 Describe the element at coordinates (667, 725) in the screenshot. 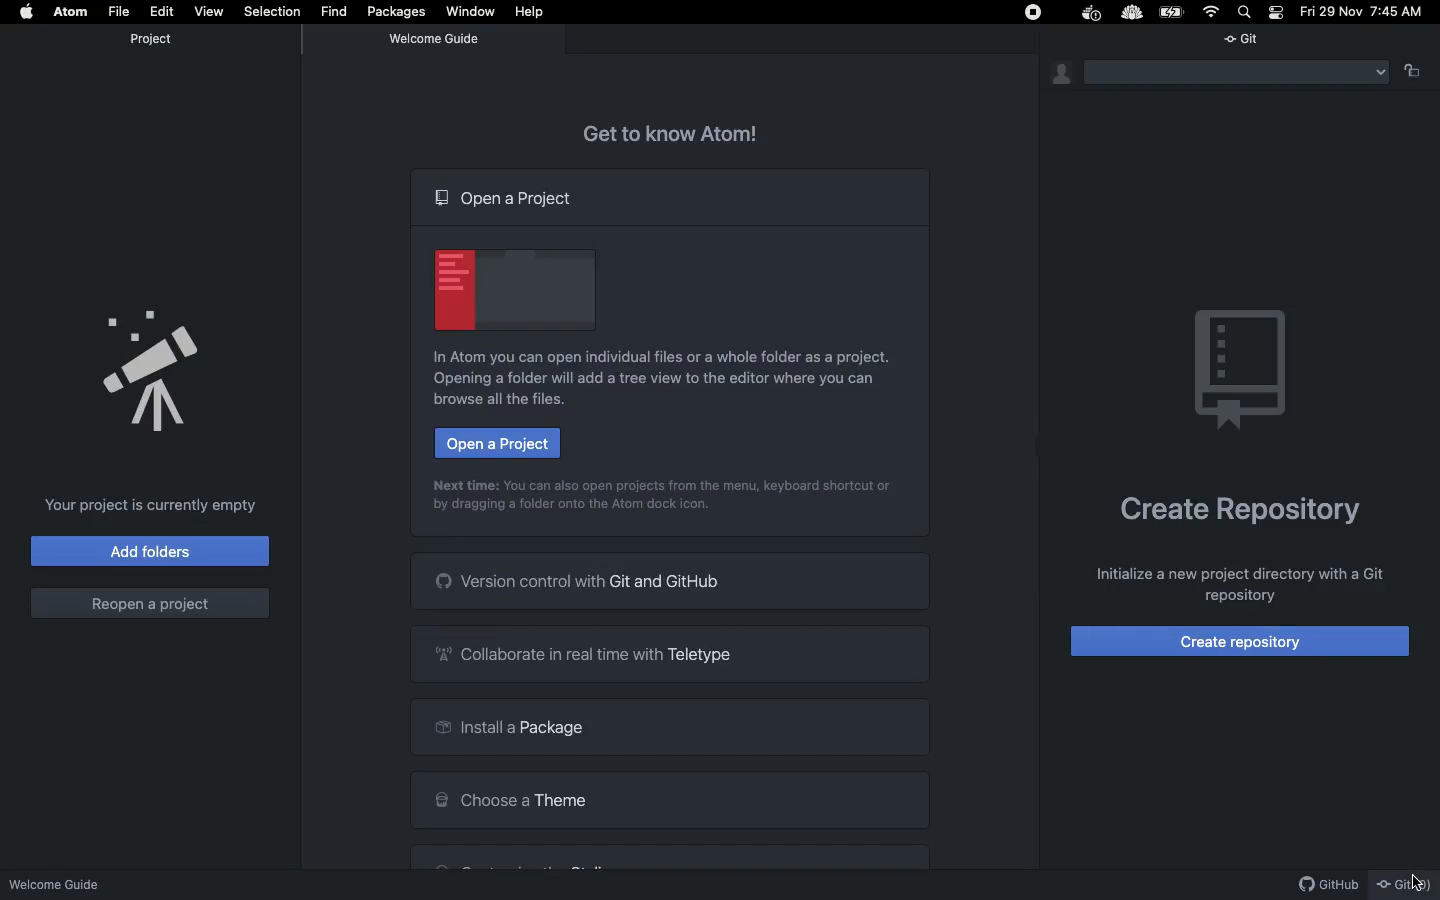

I see `Install a package` at that location.